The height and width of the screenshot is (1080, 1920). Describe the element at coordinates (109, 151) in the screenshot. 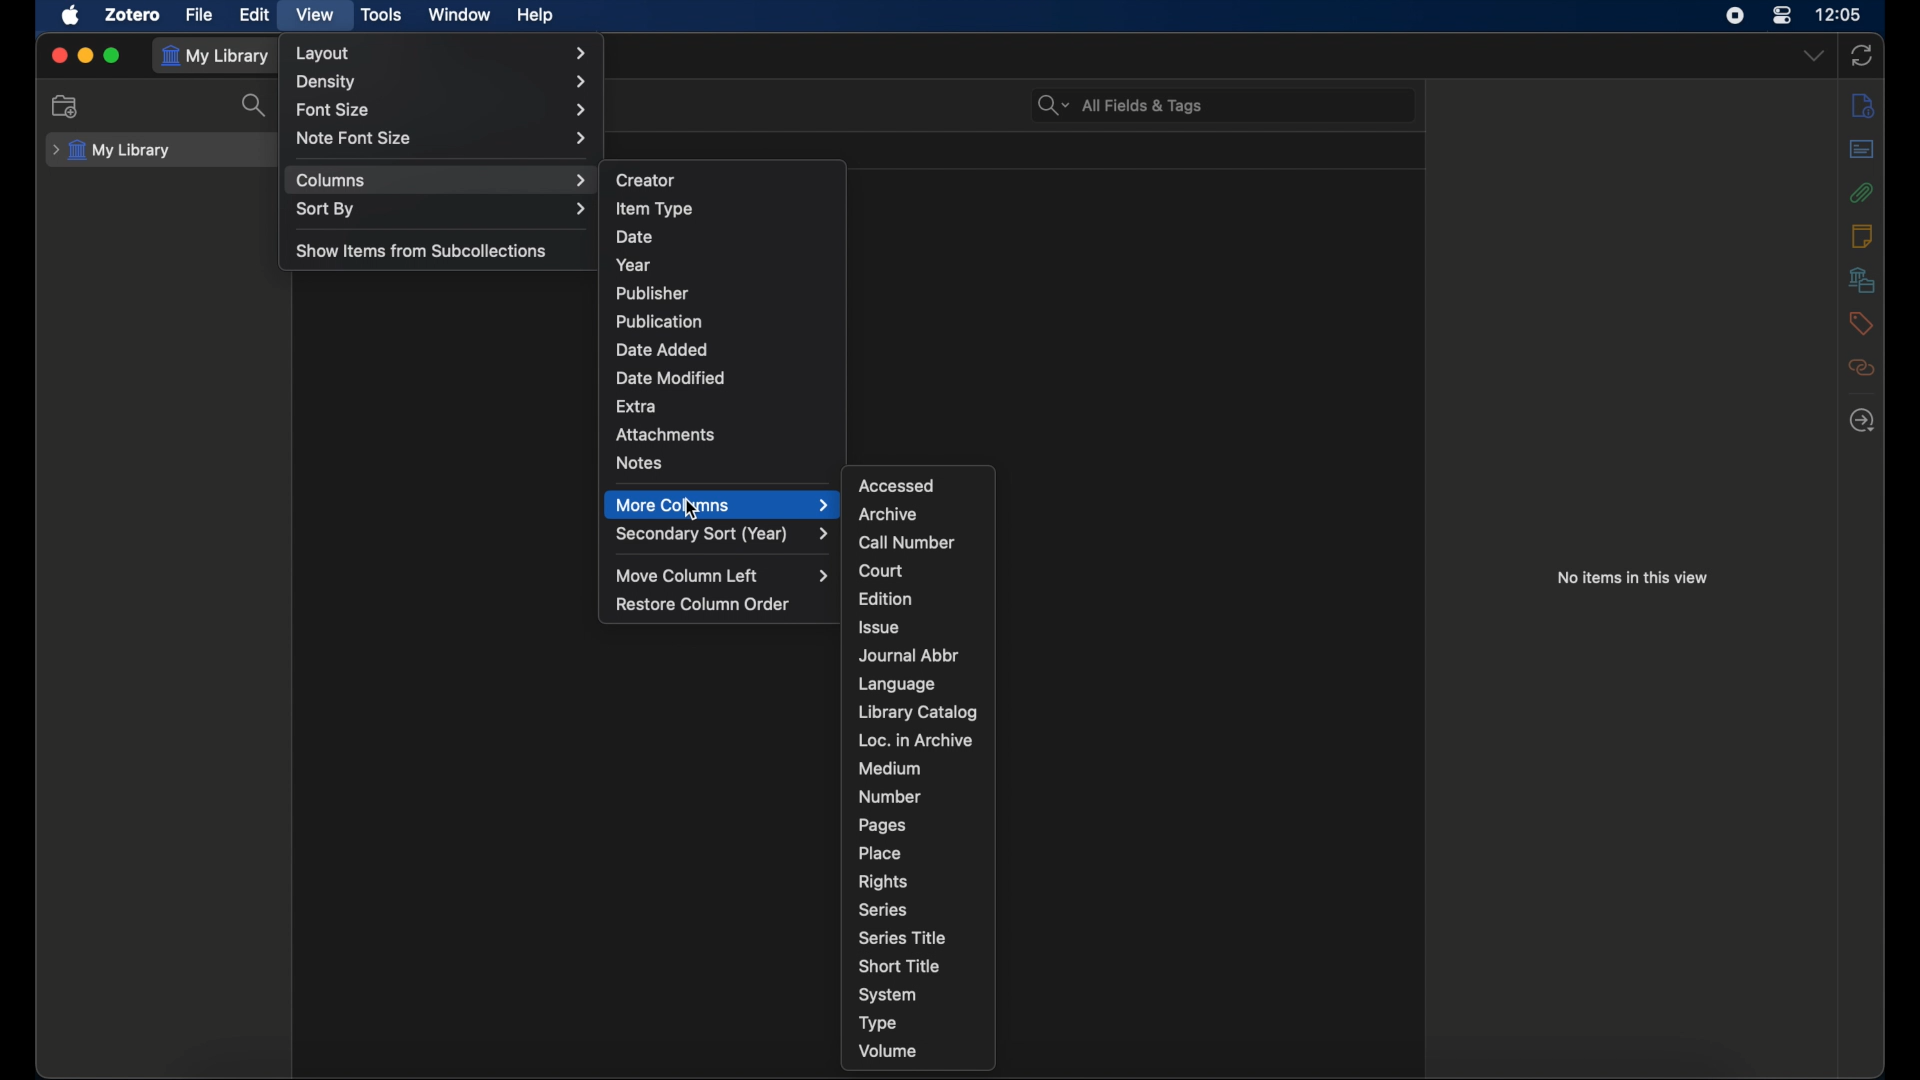

I see `my library` at that location.